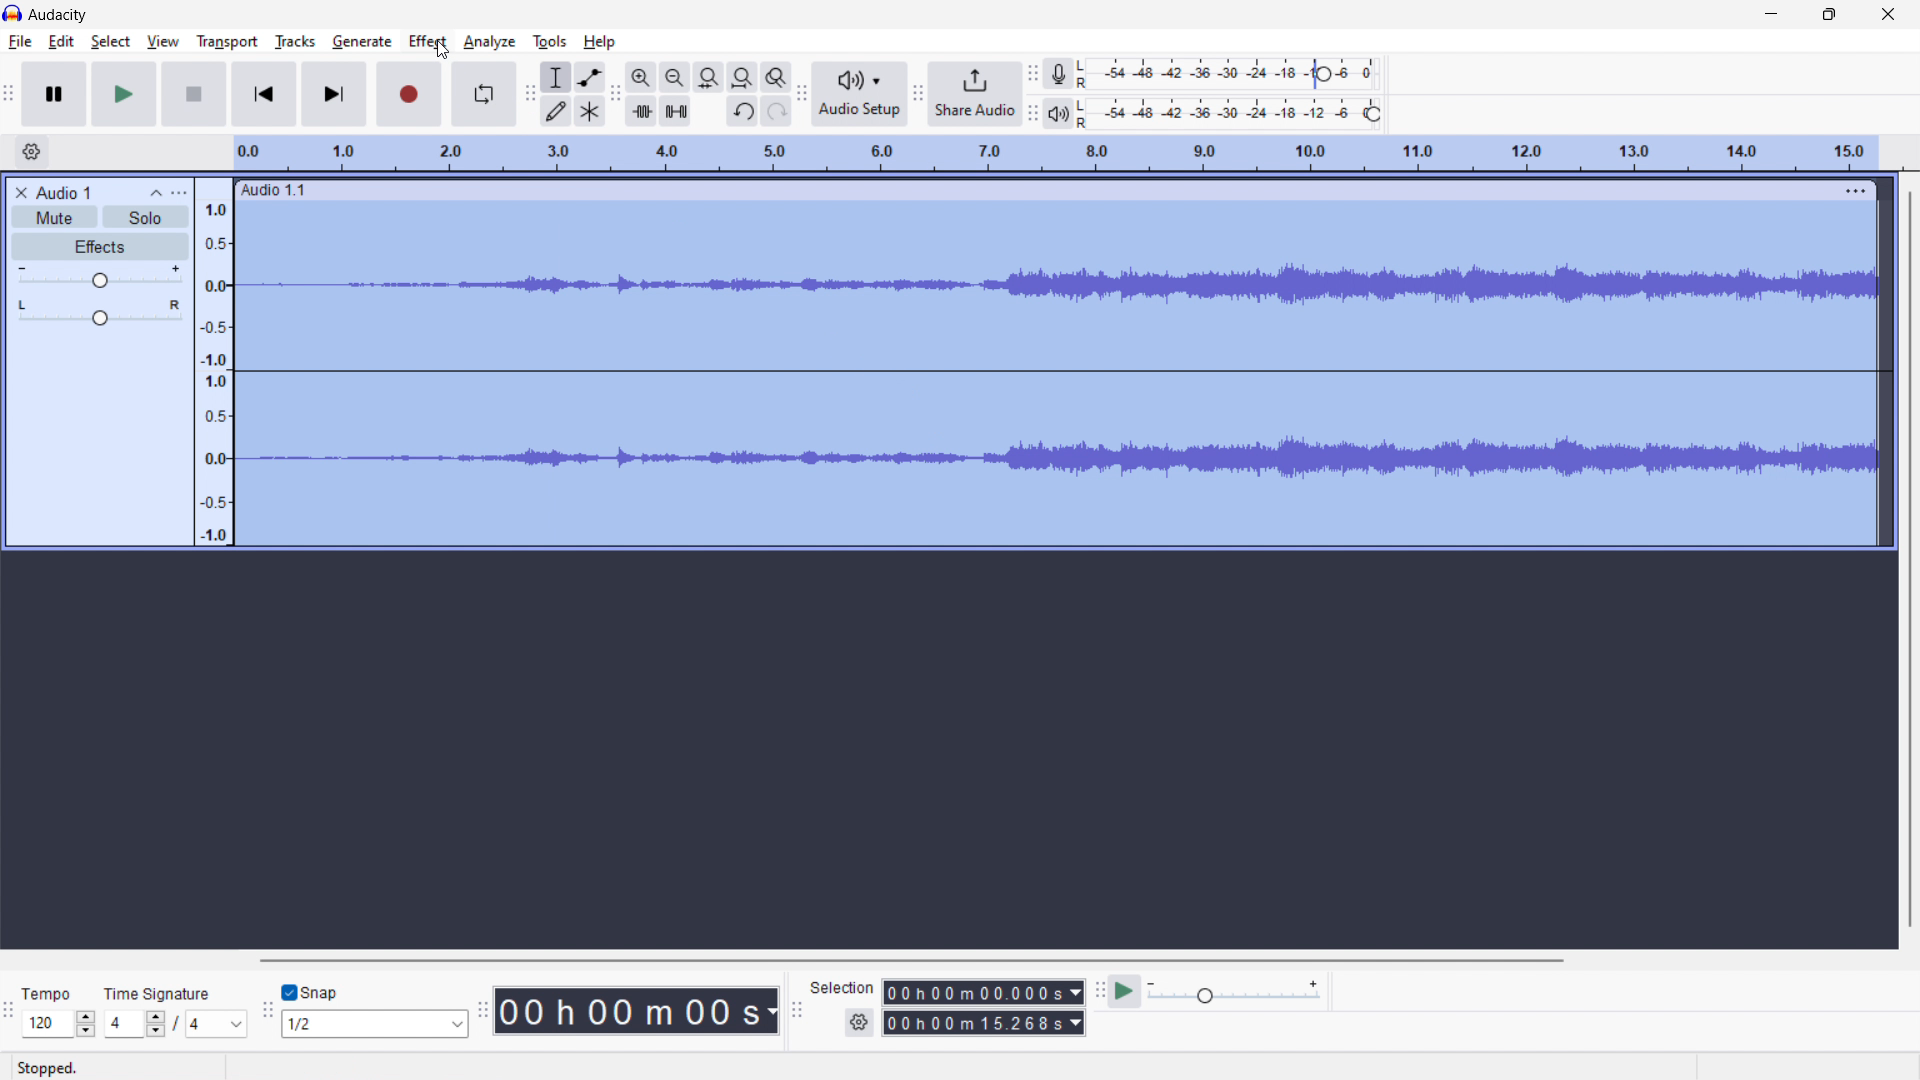 This screenshot has width=1920, height=1080. Describe the element at coordinates (146, 217) in the screenshot. I see `solo` at that location.